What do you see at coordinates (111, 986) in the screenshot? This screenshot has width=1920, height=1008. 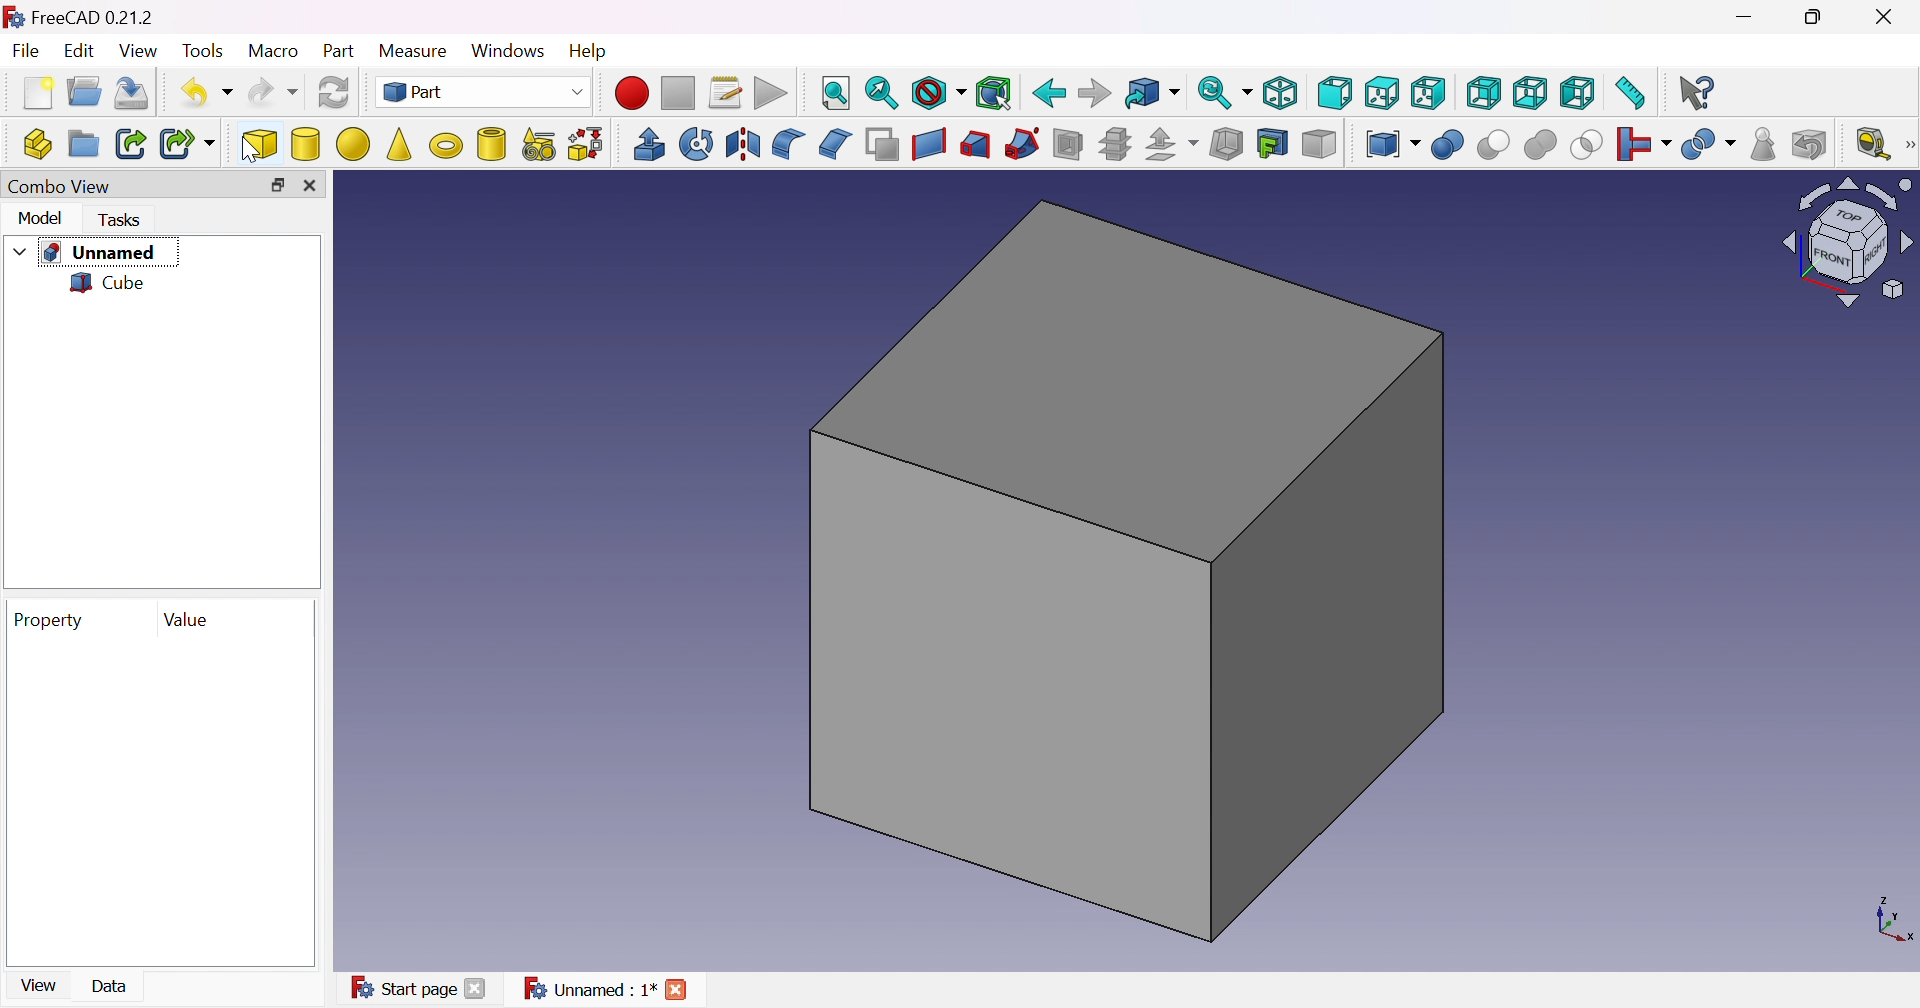 I see `Data` at bounding box center [111, 986].